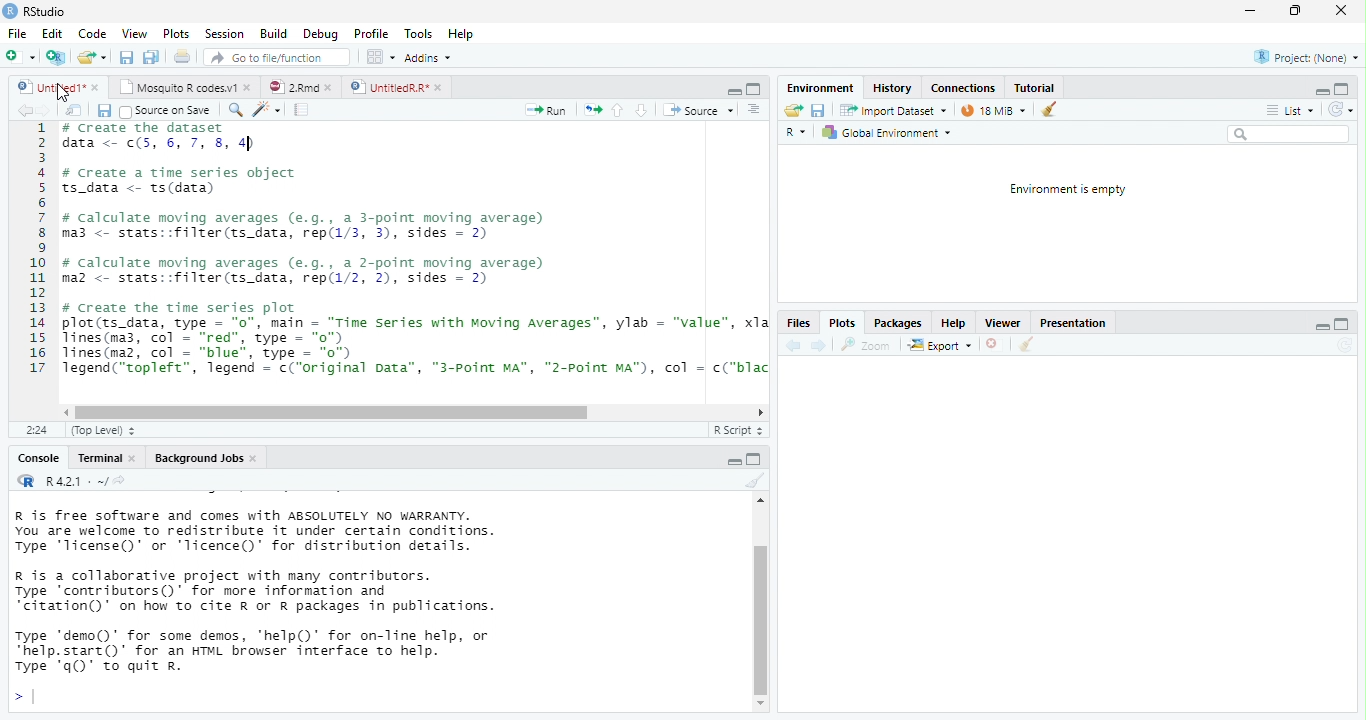 Image resolution: width=1366 pixels, height=720 pixels. I want to click on File, so click(16, 34).